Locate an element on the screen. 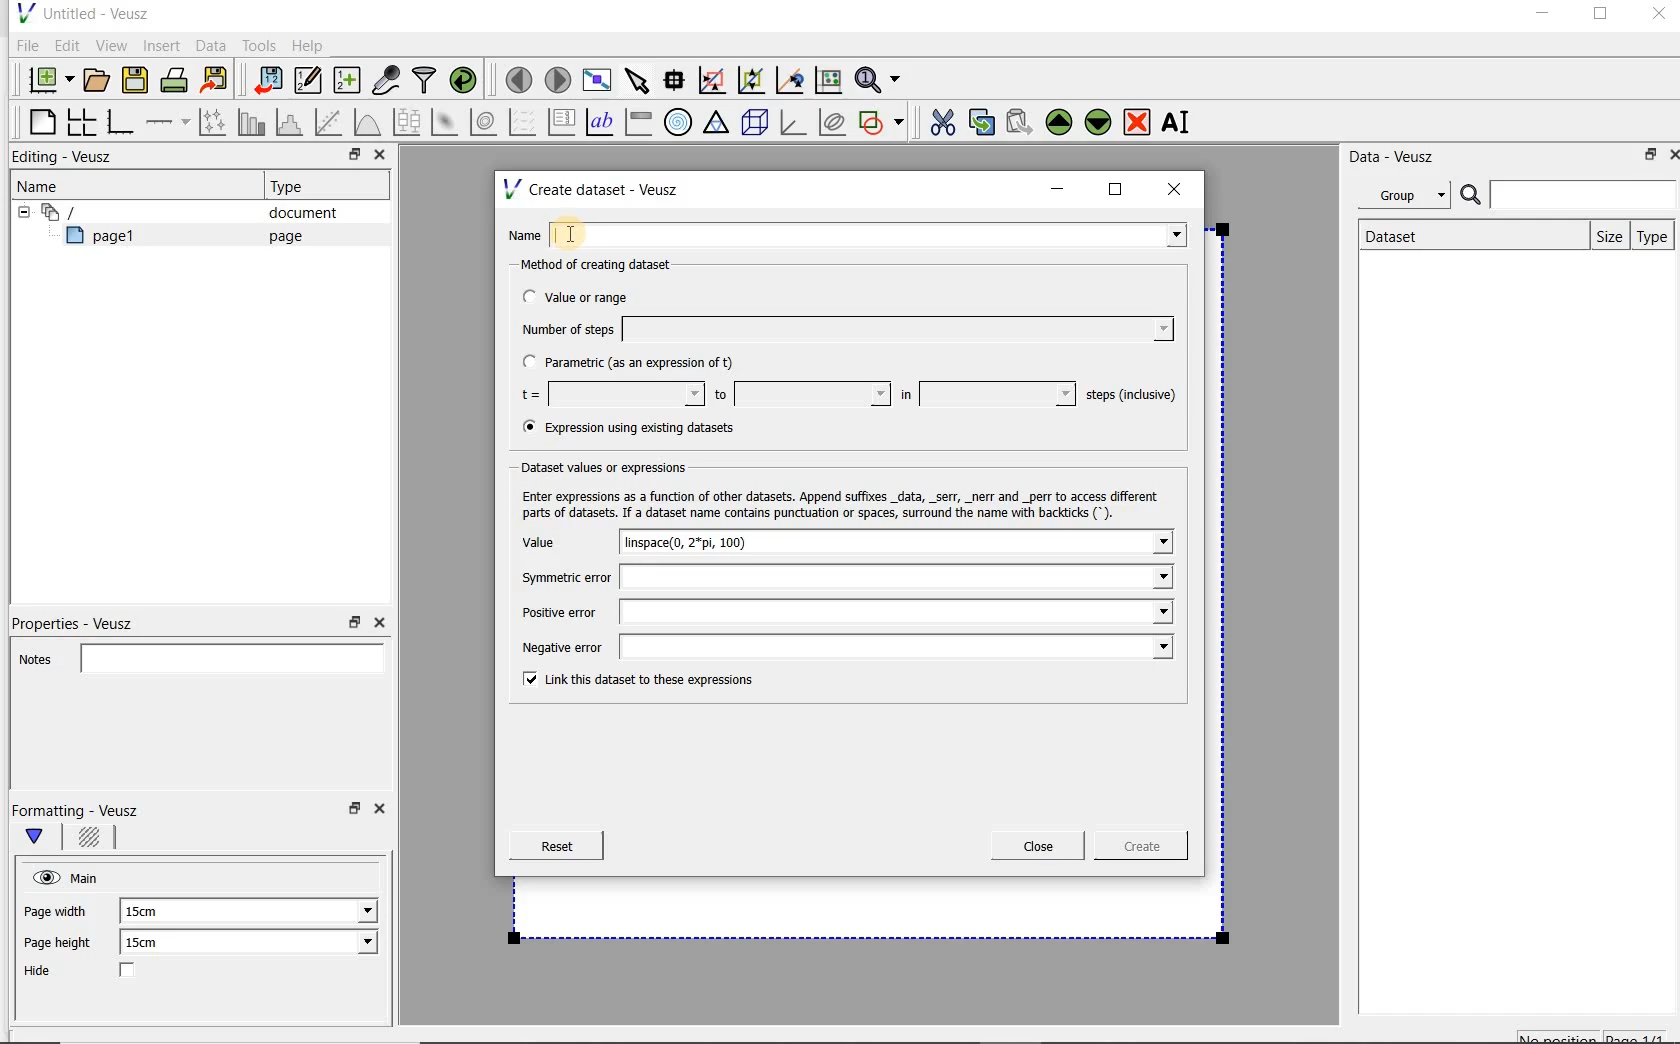 The height and width of the screenshot is (1044, 1680). Notes is located at coordinates (195, 656).